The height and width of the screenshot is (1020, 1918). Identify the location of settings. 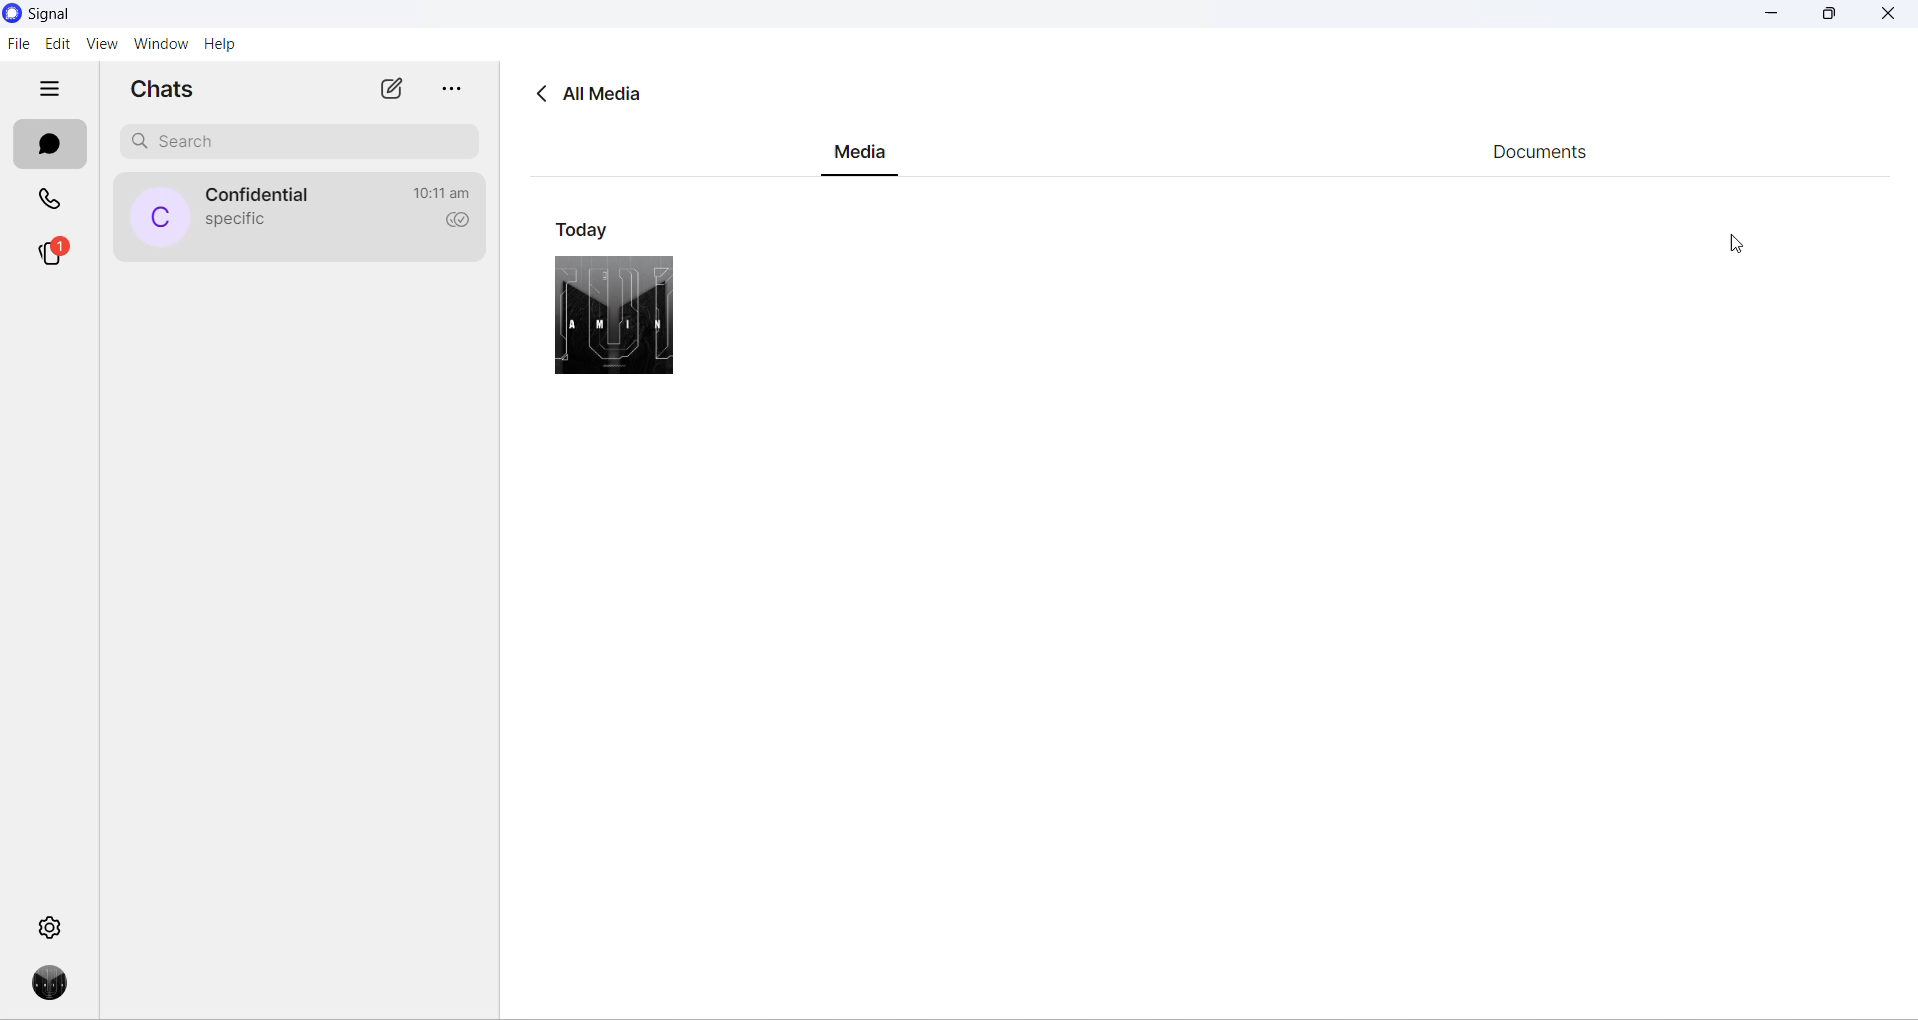
(50, 927).